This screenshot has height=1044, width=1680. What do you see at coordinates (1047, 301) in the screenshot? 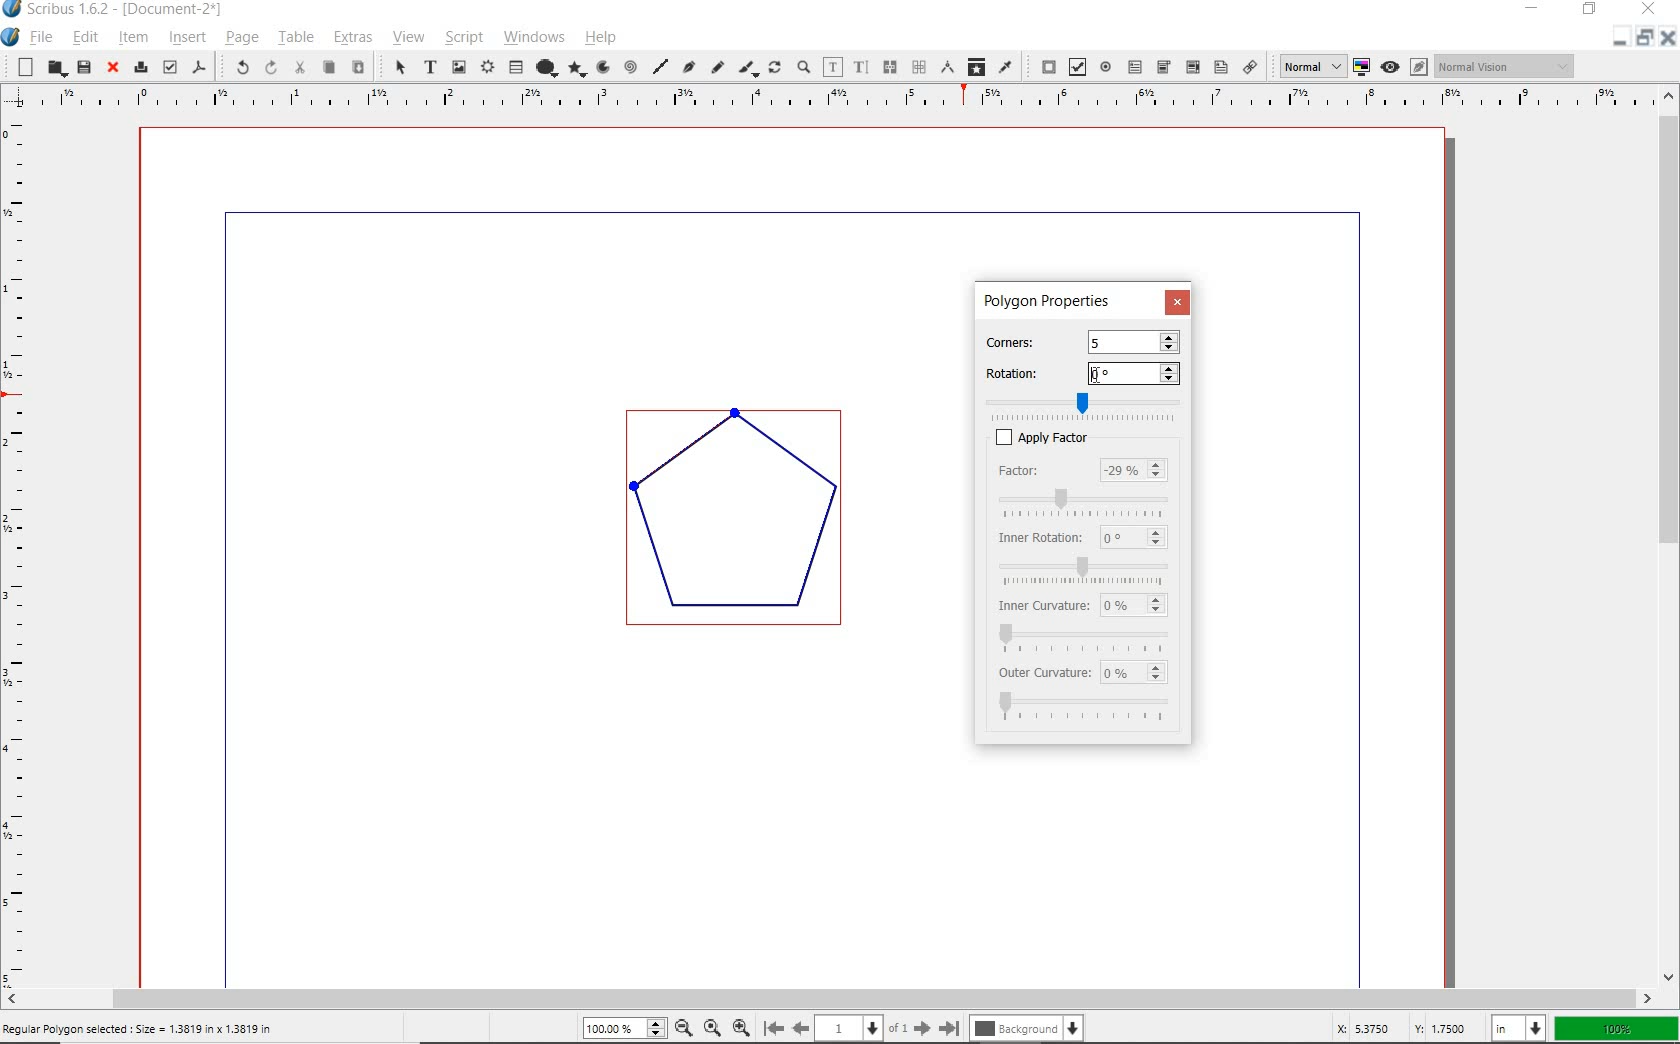
I see `POLYGON PROPERTIES` at bounding box center [1047, 301].